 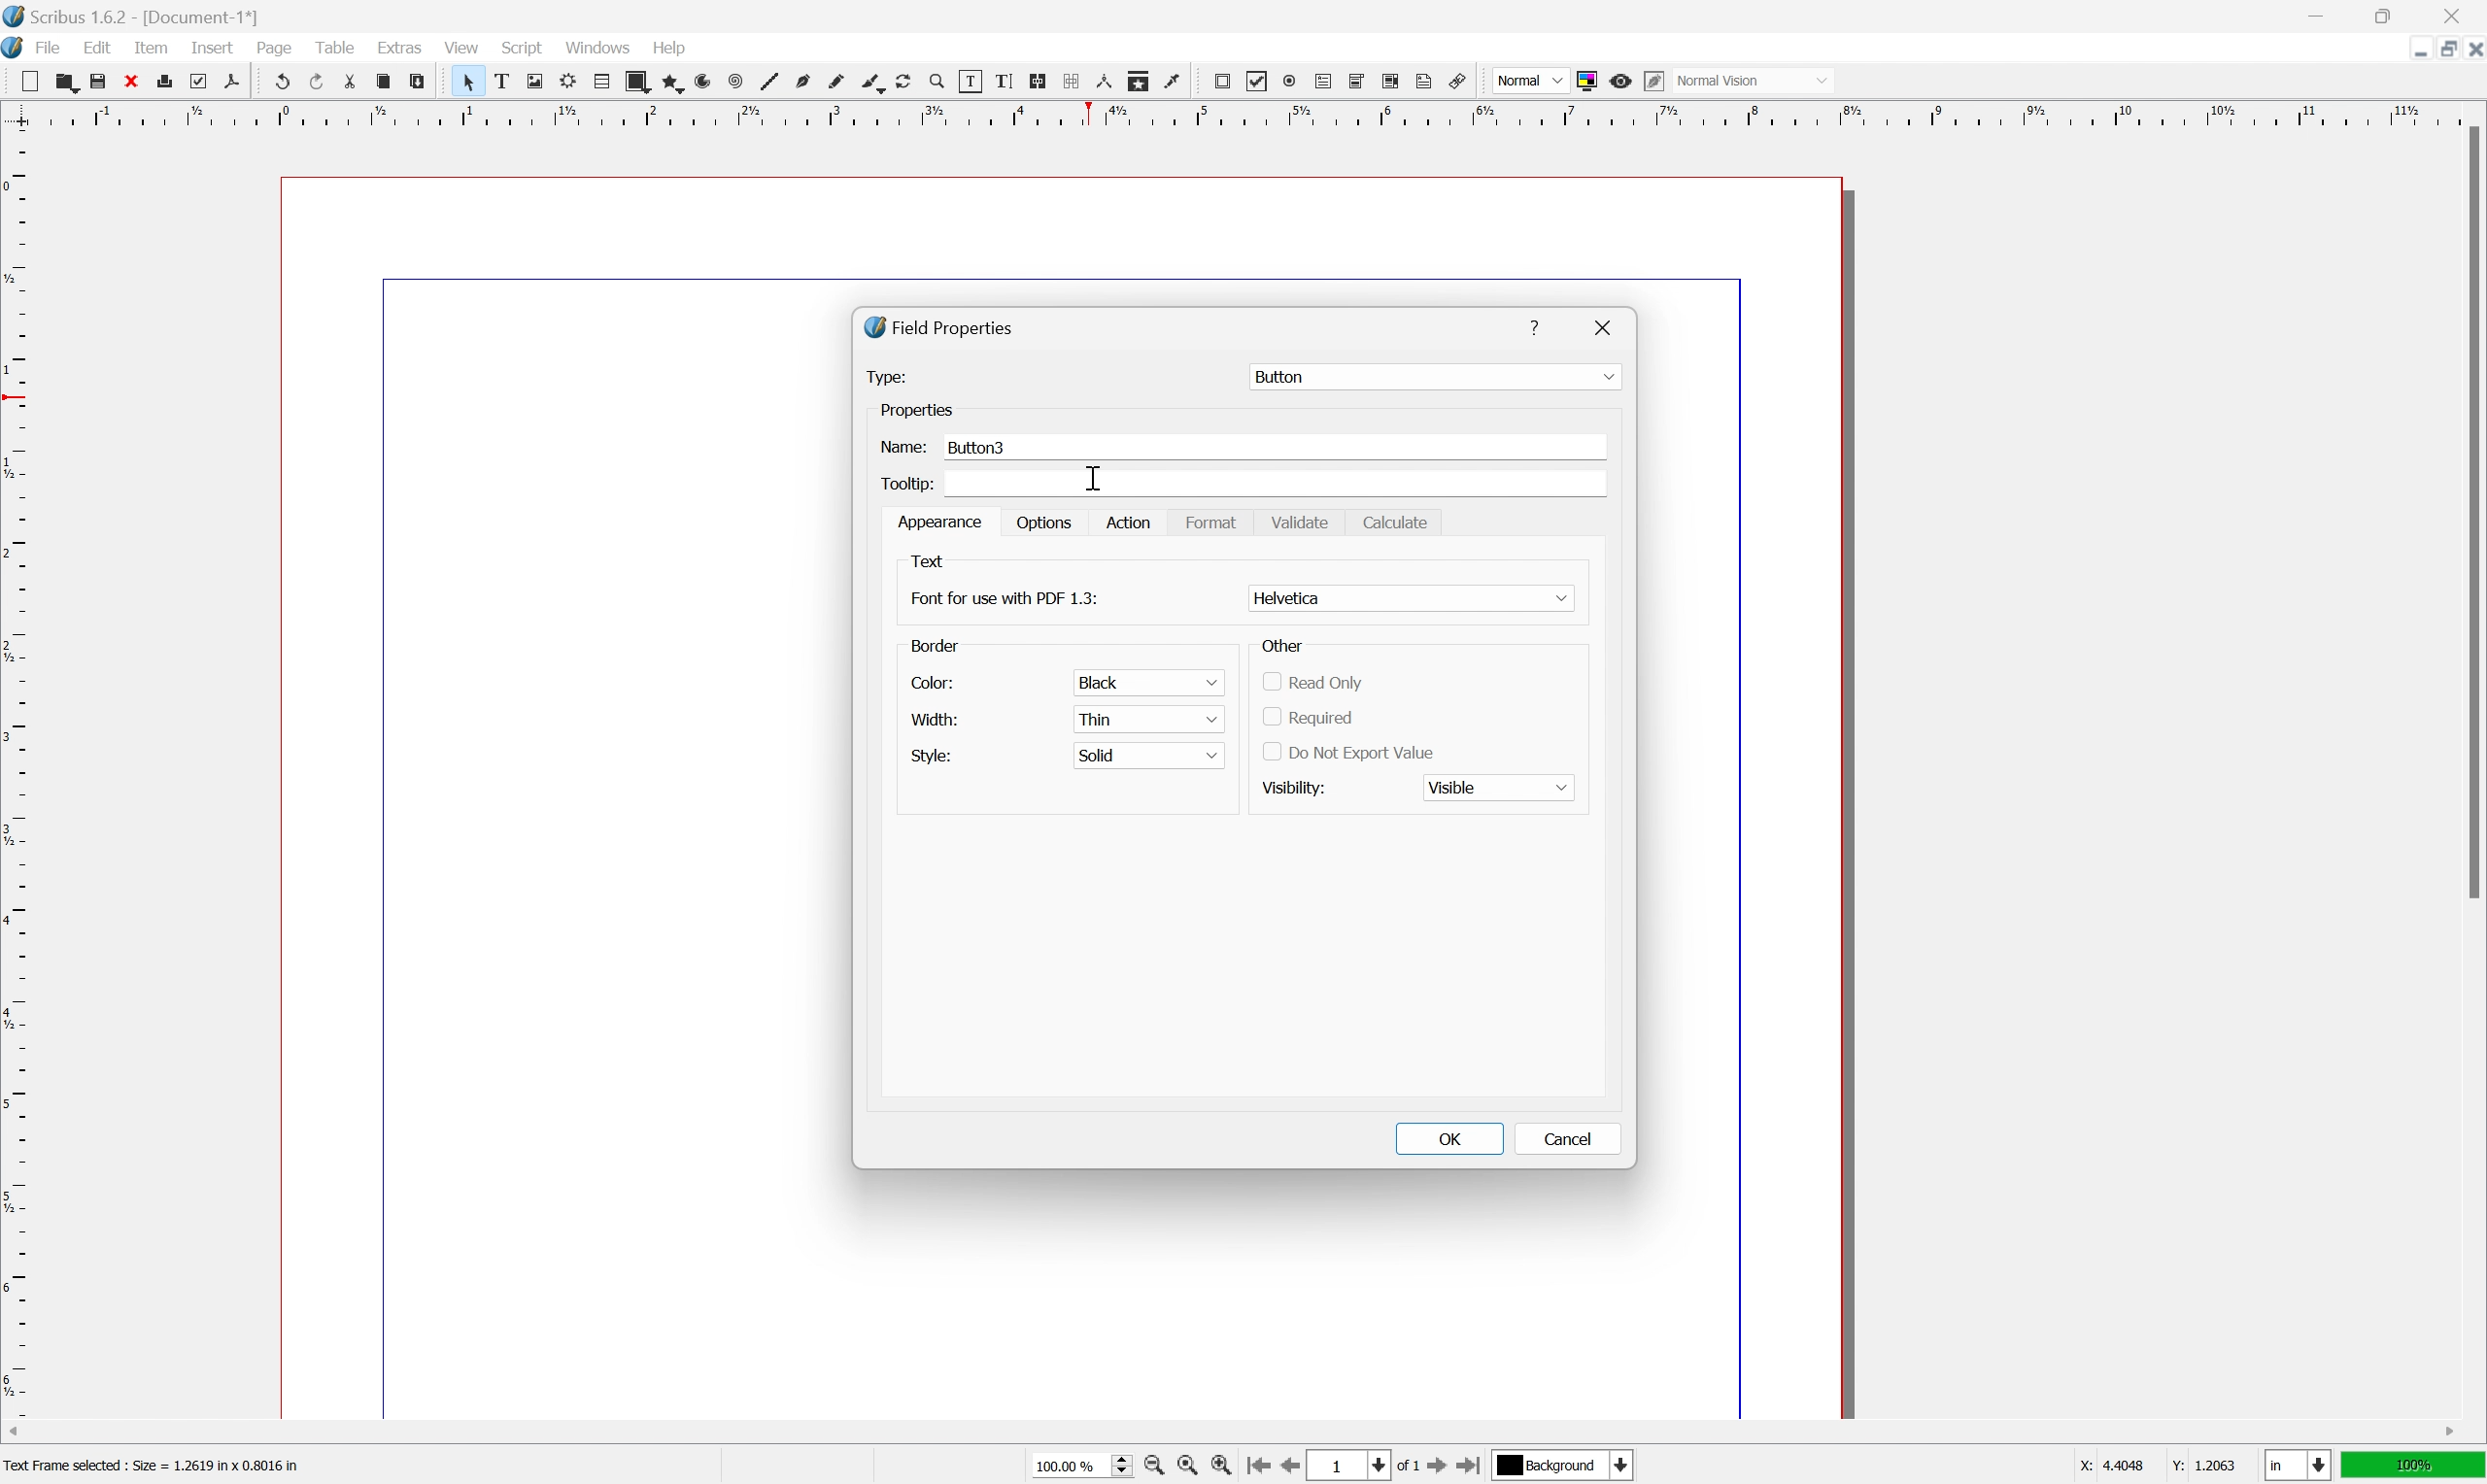 What do you see at coordinates (2411, 48) in the screenshot?
I see `minimize` at bounding box center [2411, 48].